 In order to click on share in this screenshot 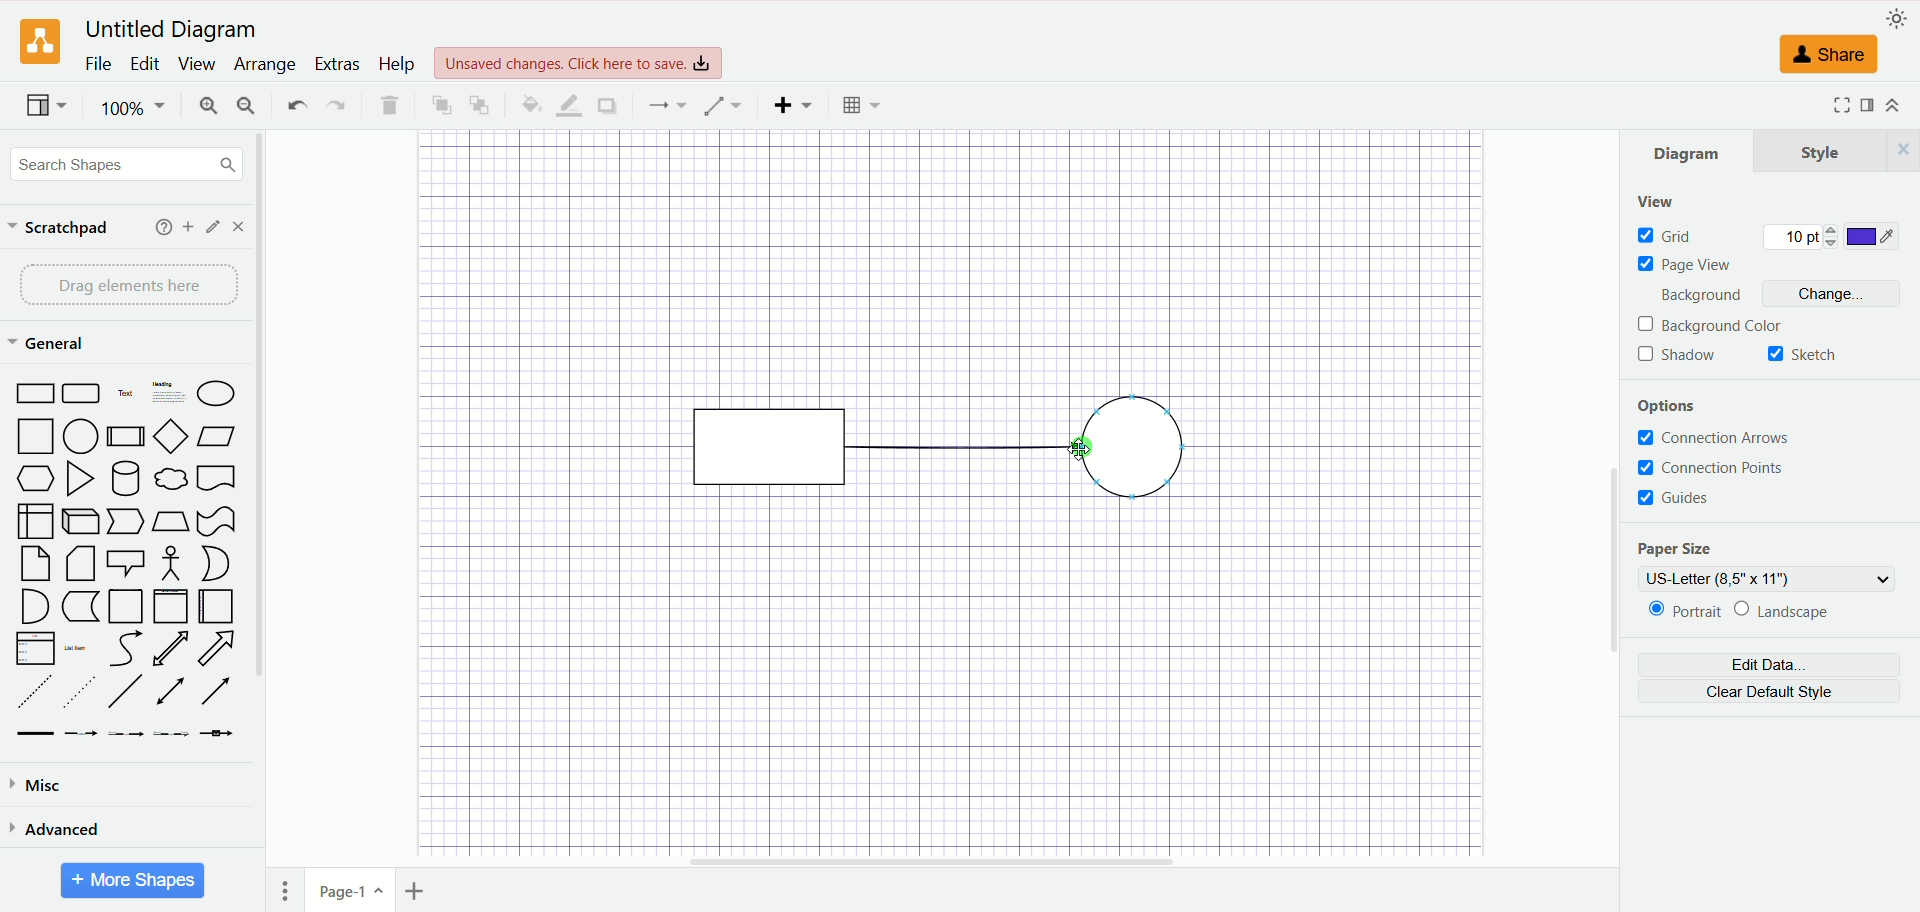, I will do `click(1828, 55)`.